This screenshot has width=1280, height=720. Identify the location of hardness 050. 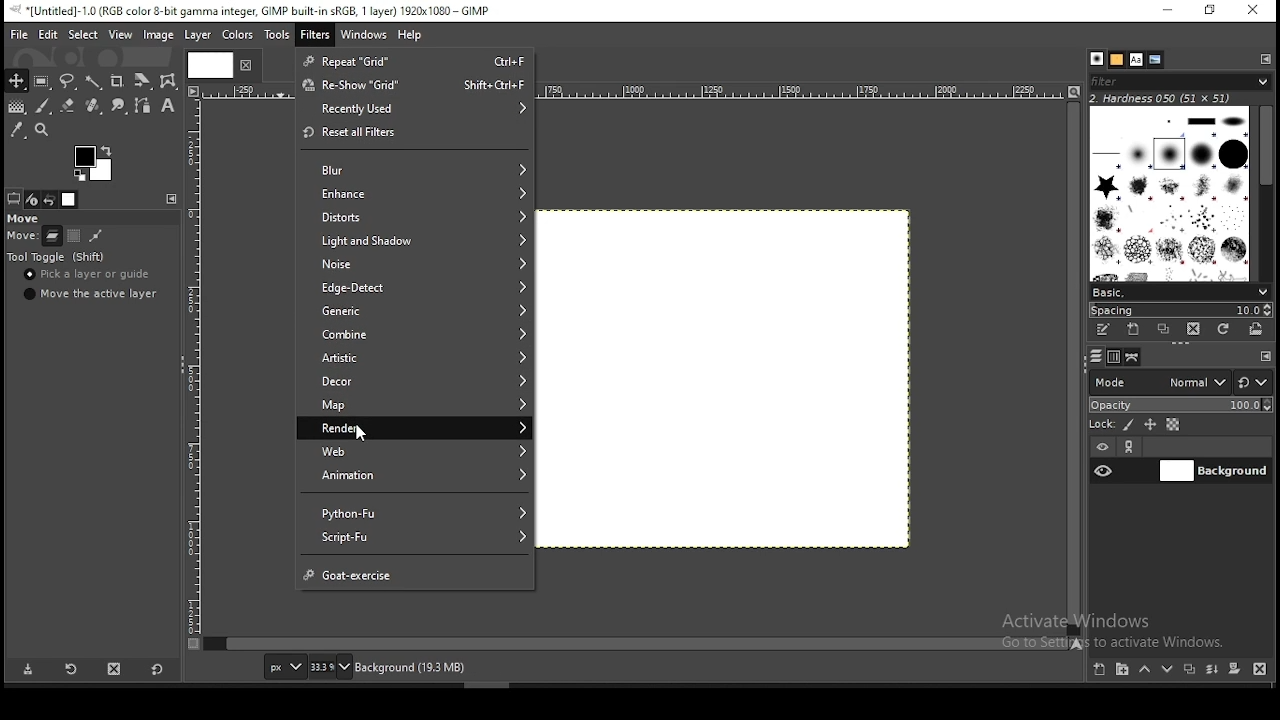
(1162, 99).